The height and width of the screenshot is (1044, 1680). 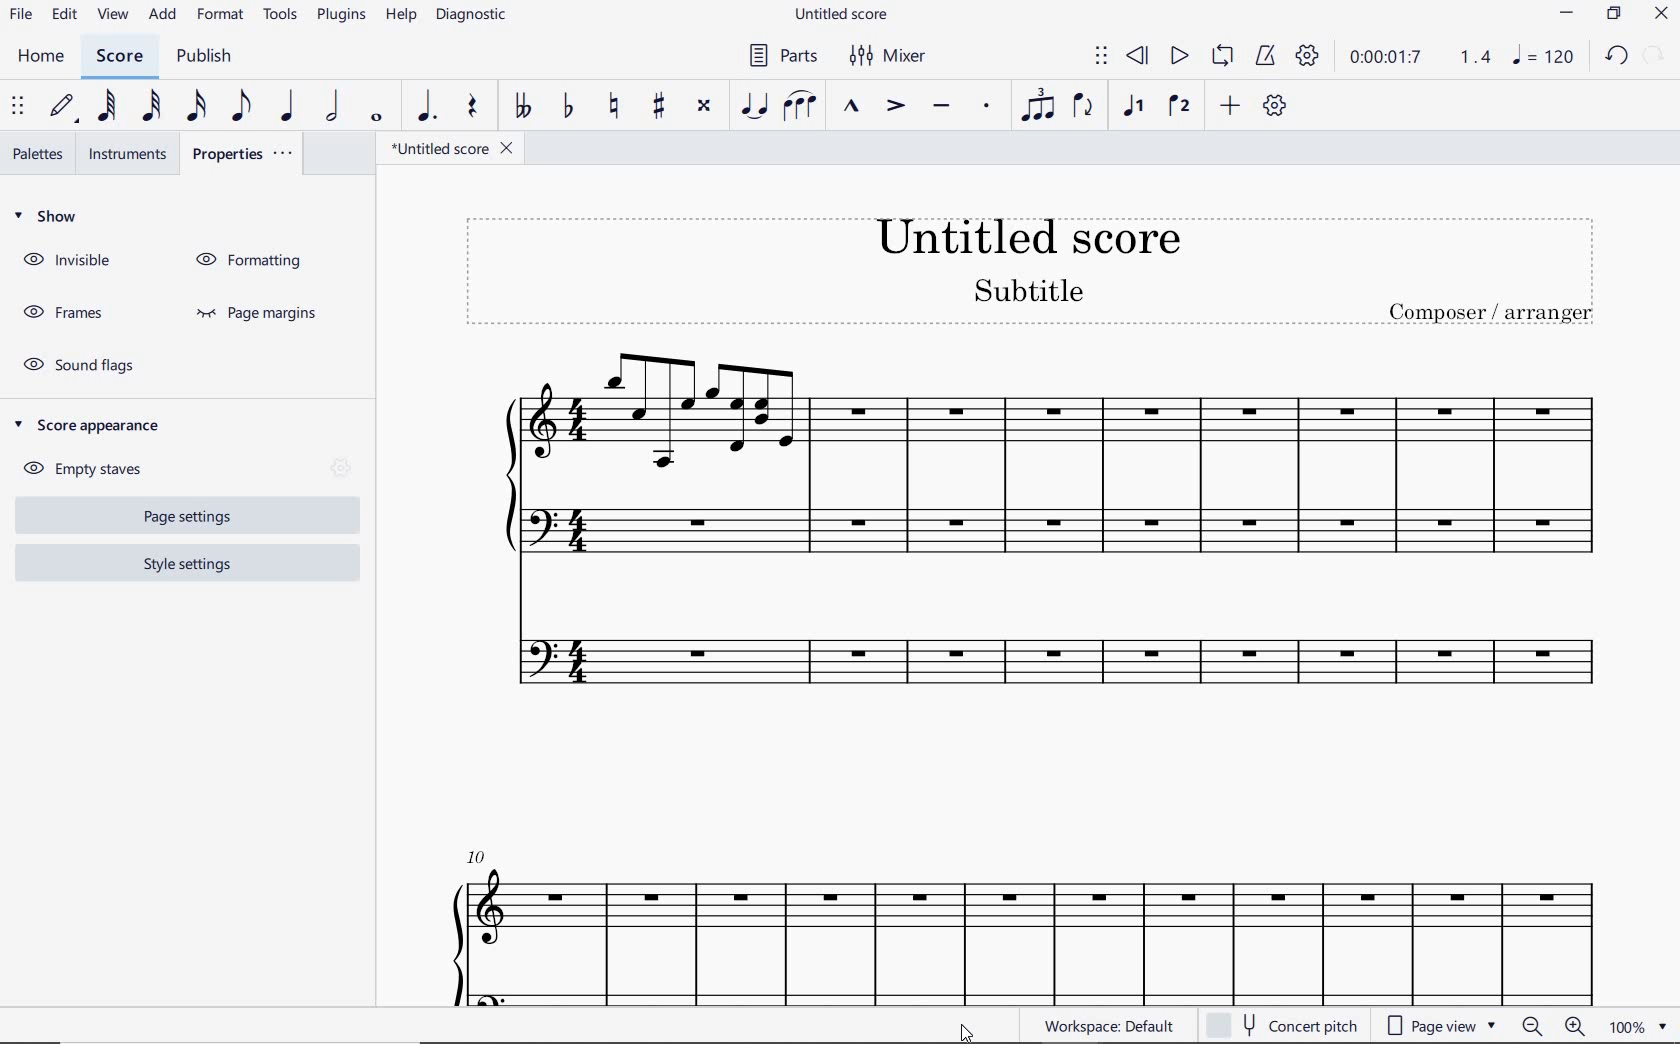 What do you see at coordinates (1020, 673) in the screenshot?
I see `INSTRUMENT: FLUTE` at bounding box center [1020, 673].